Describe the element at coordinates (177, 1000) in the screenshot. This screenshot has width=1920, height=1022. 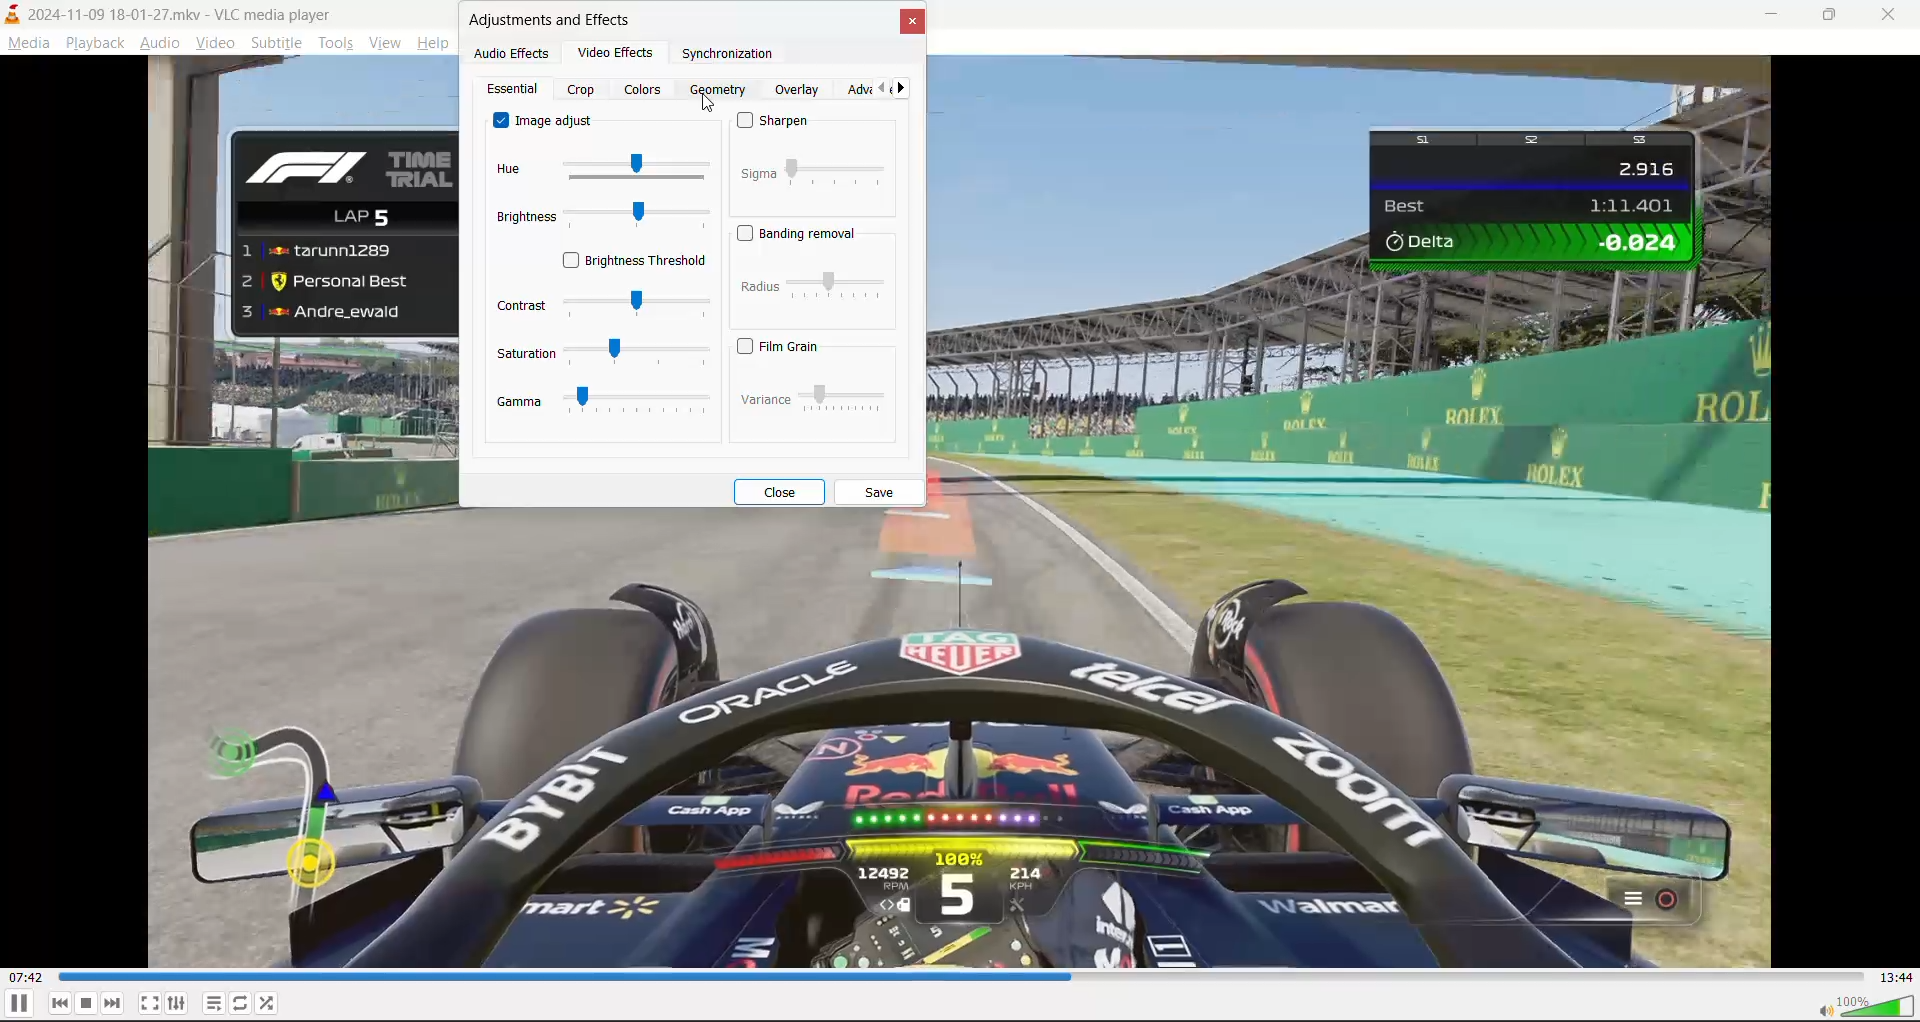
I see `settings` at that location.